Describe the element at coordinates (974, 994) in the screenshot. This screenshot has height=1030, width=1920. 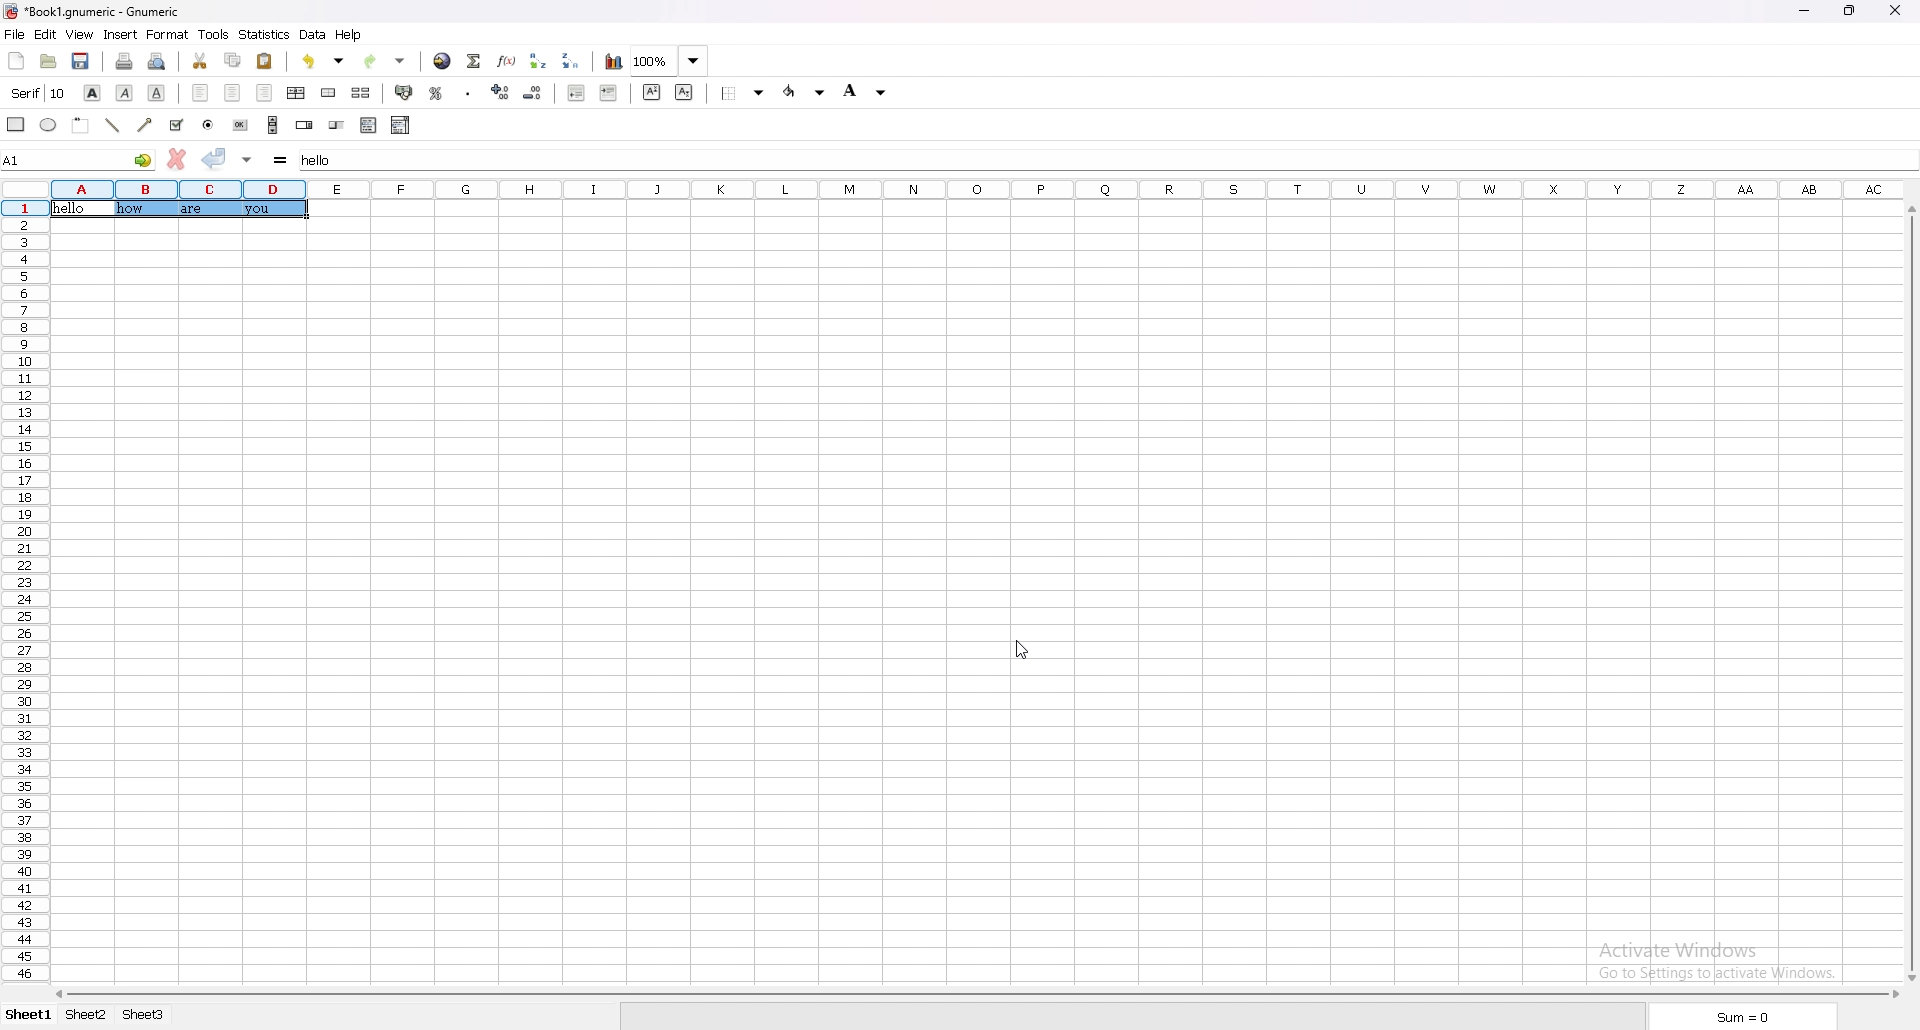
I see `scroll bar` at that location.